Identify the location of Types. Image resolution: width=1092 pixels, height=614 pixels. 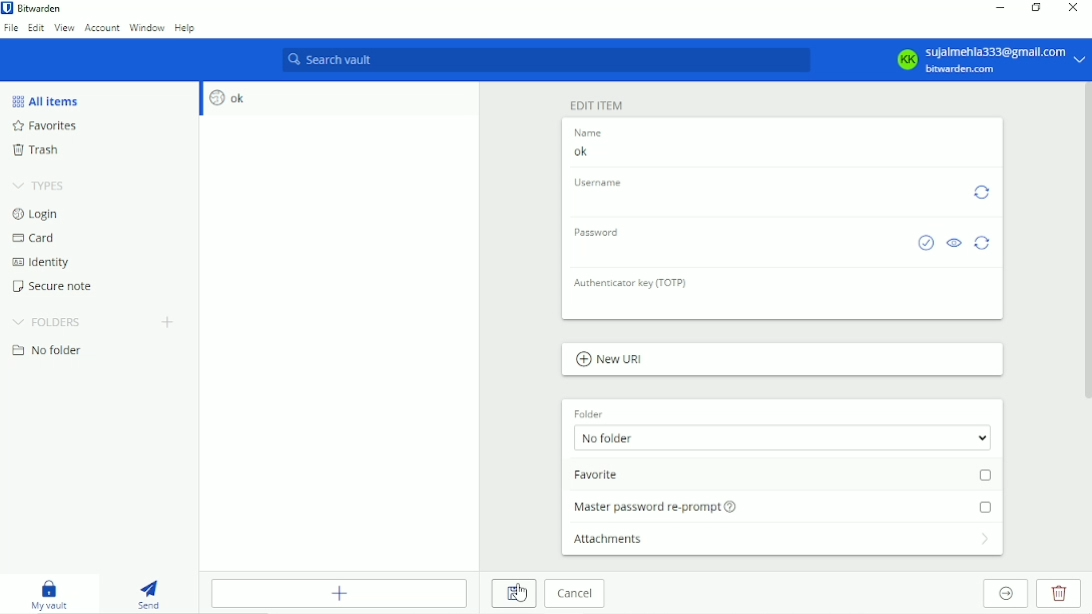
(37, 186).